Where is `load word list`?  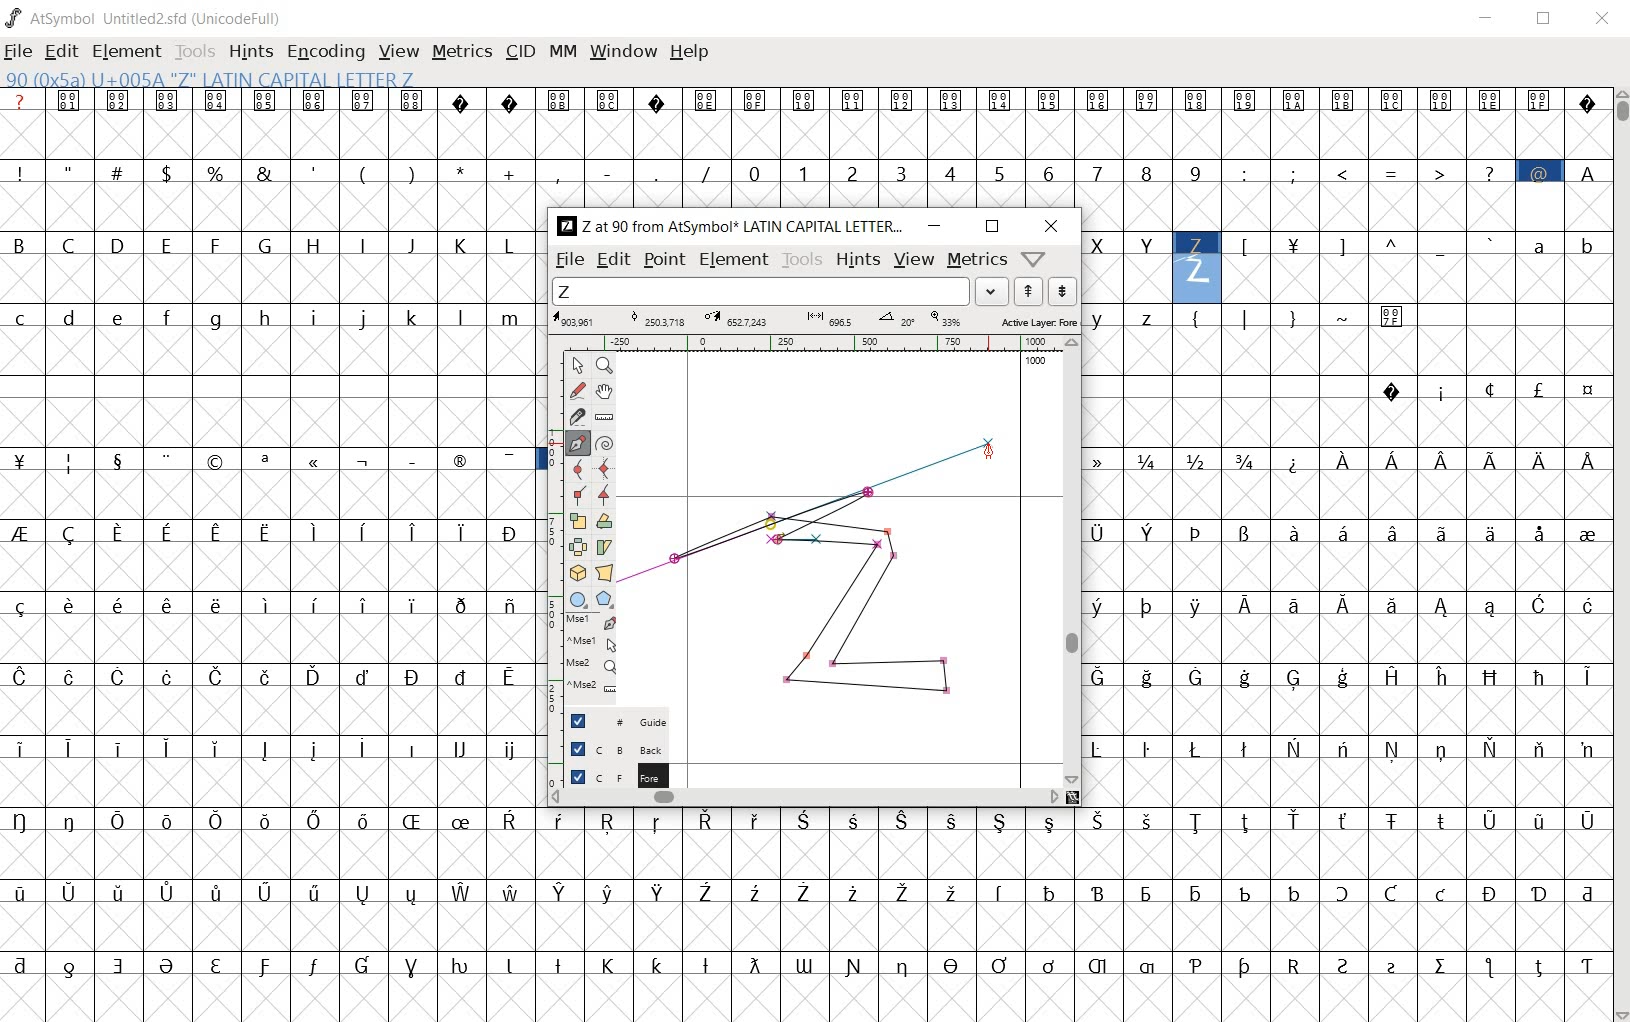 load word list is located at coordinates (783, 291).